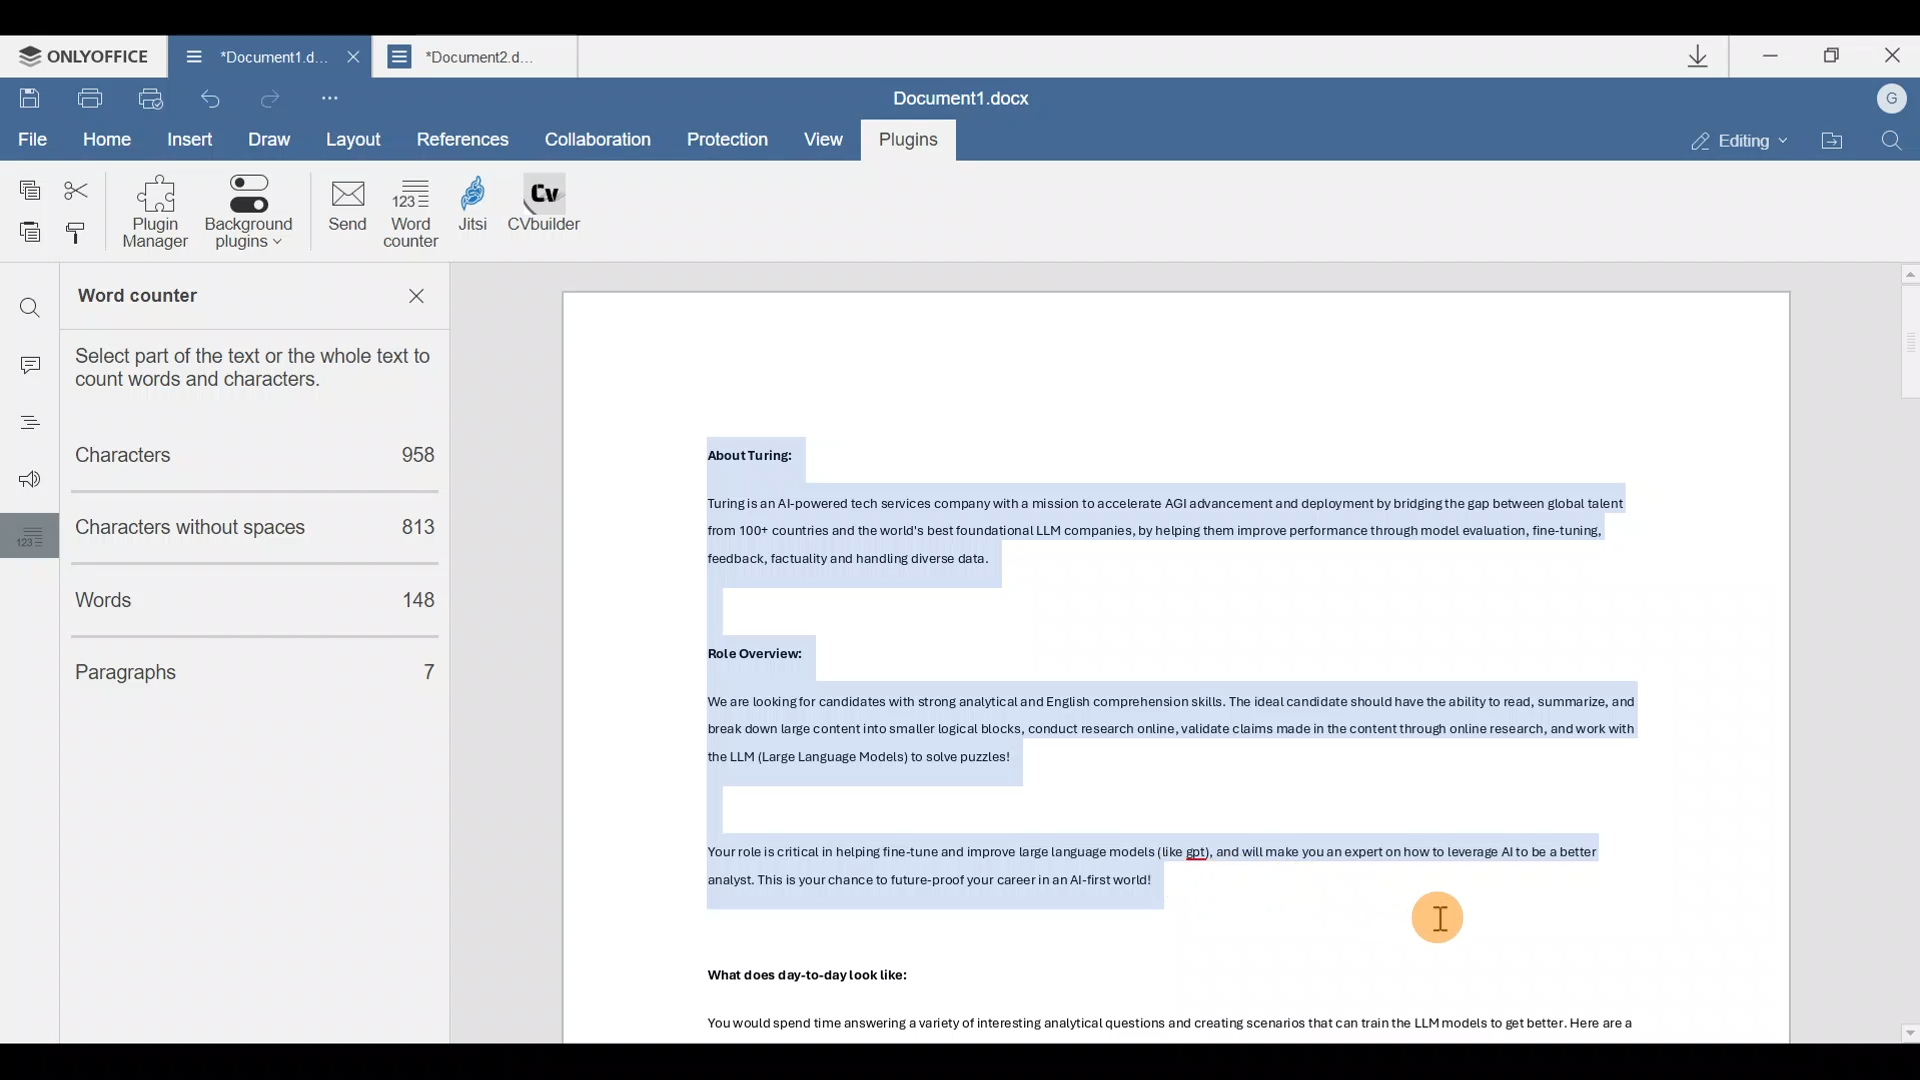  What do you see at coordinates (964, 96) in the screenshot?
I see `Document.docx` at bounding box center [964, 96].